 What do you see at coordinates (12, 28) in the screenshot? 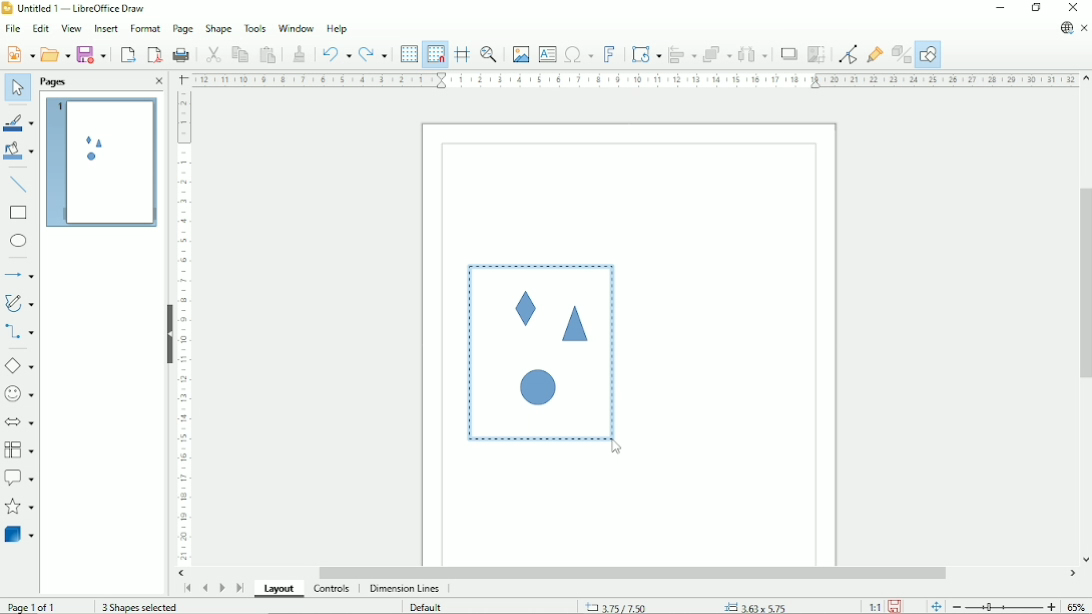
I see `File` at bounding box center [12, 28].